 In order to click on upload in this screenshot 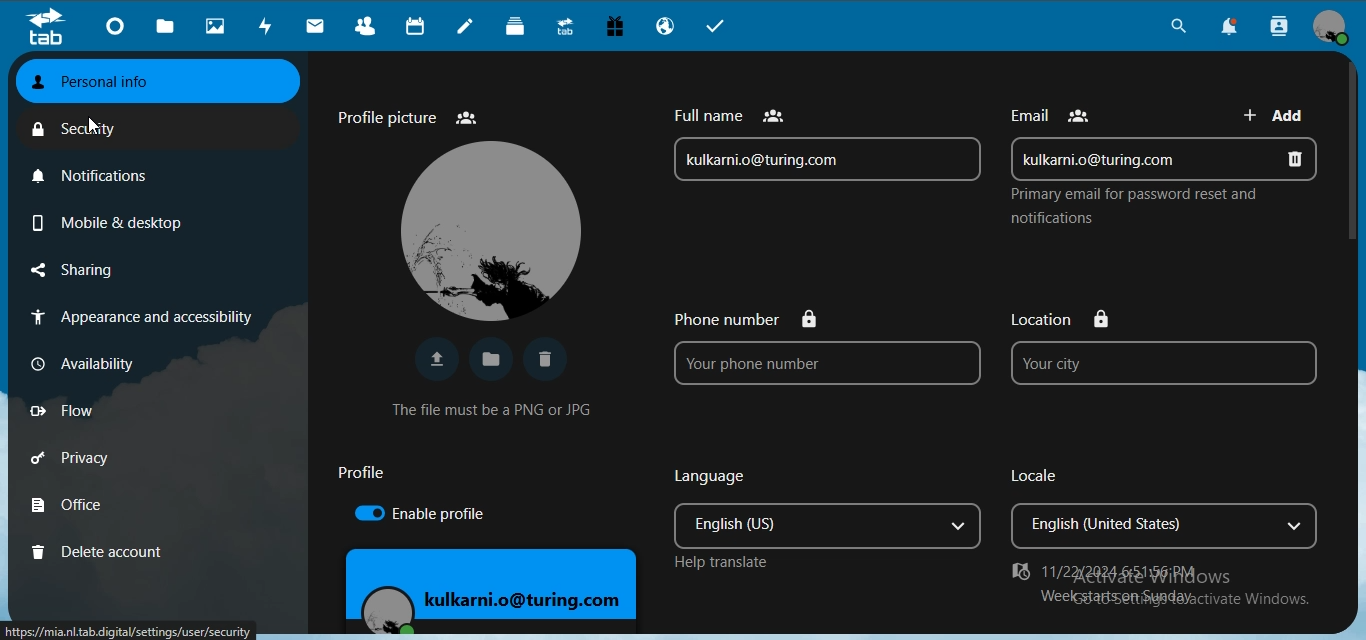, I will do `click(436, 359)`.